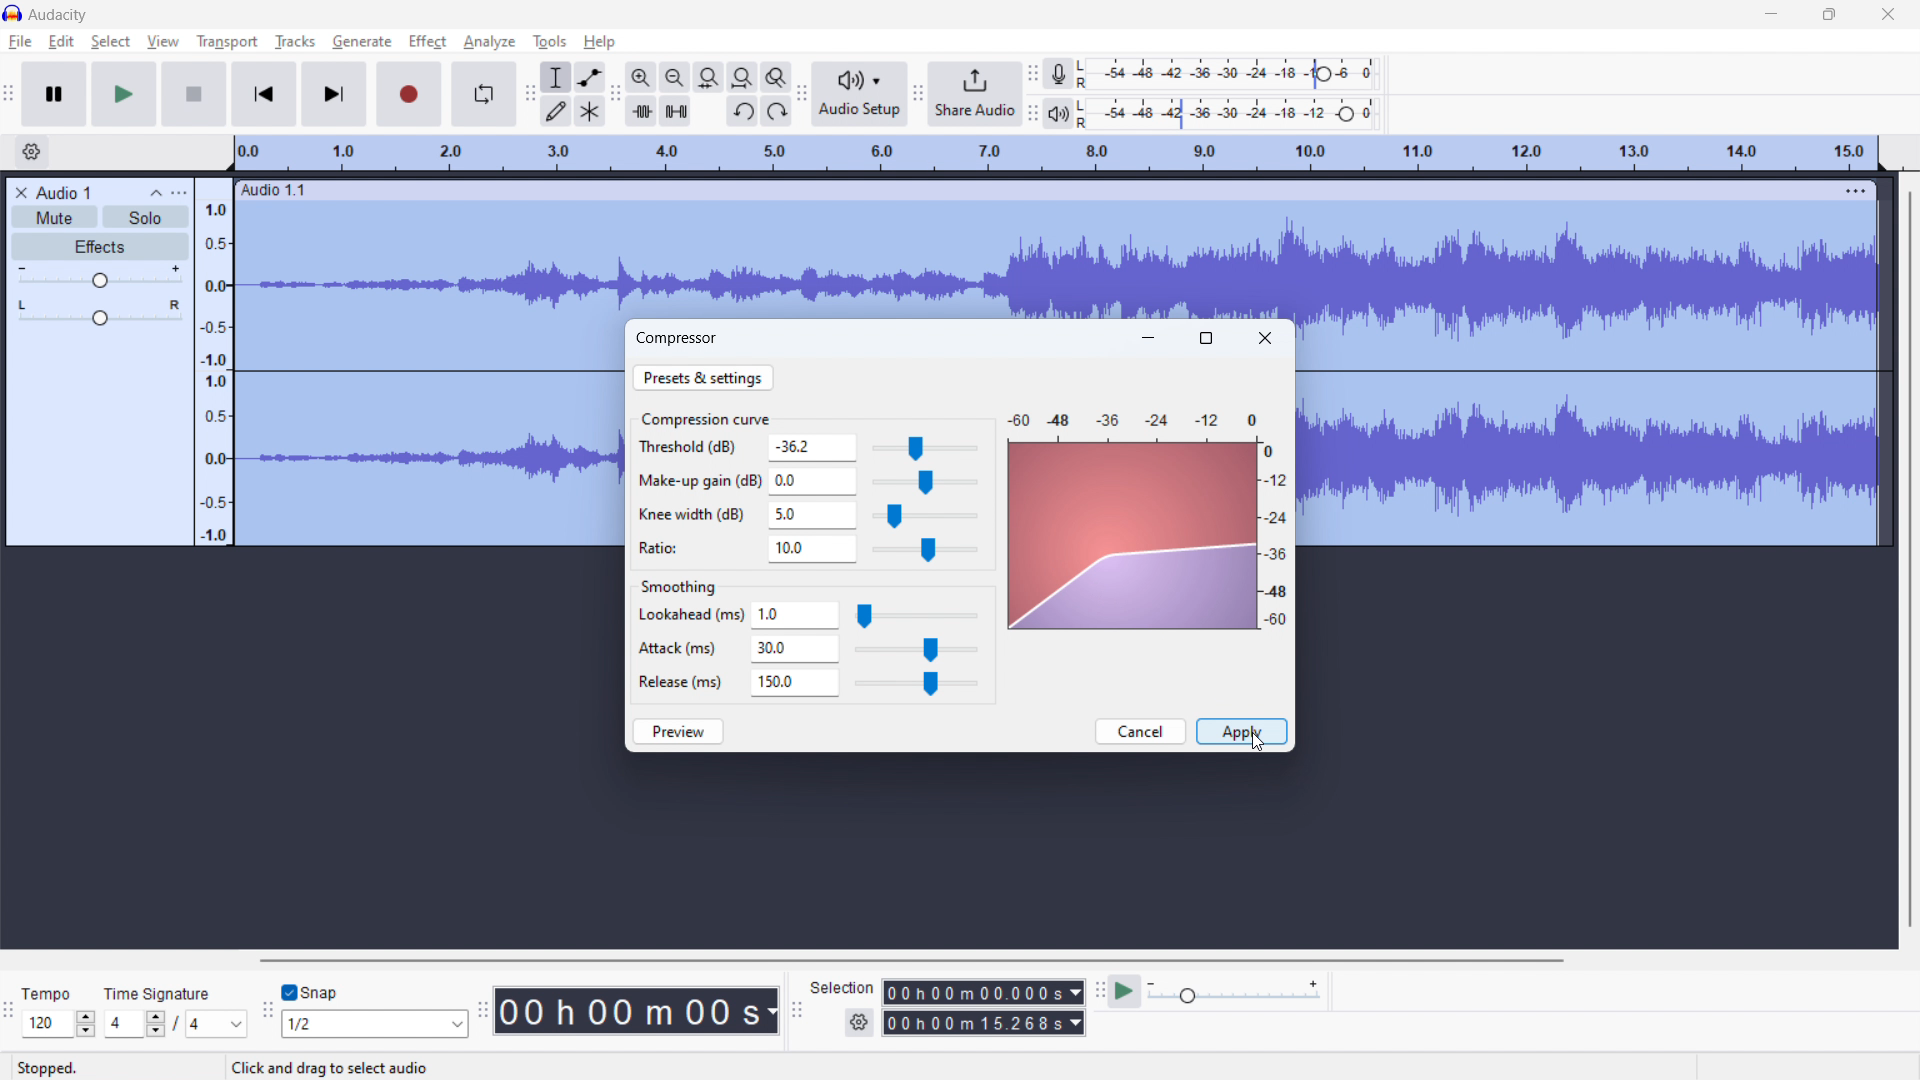 The image size is (1920, 1080). What do you see at coordinates (19, 43) in the screenshot?
I see `file` at bounding box center [19, 43].